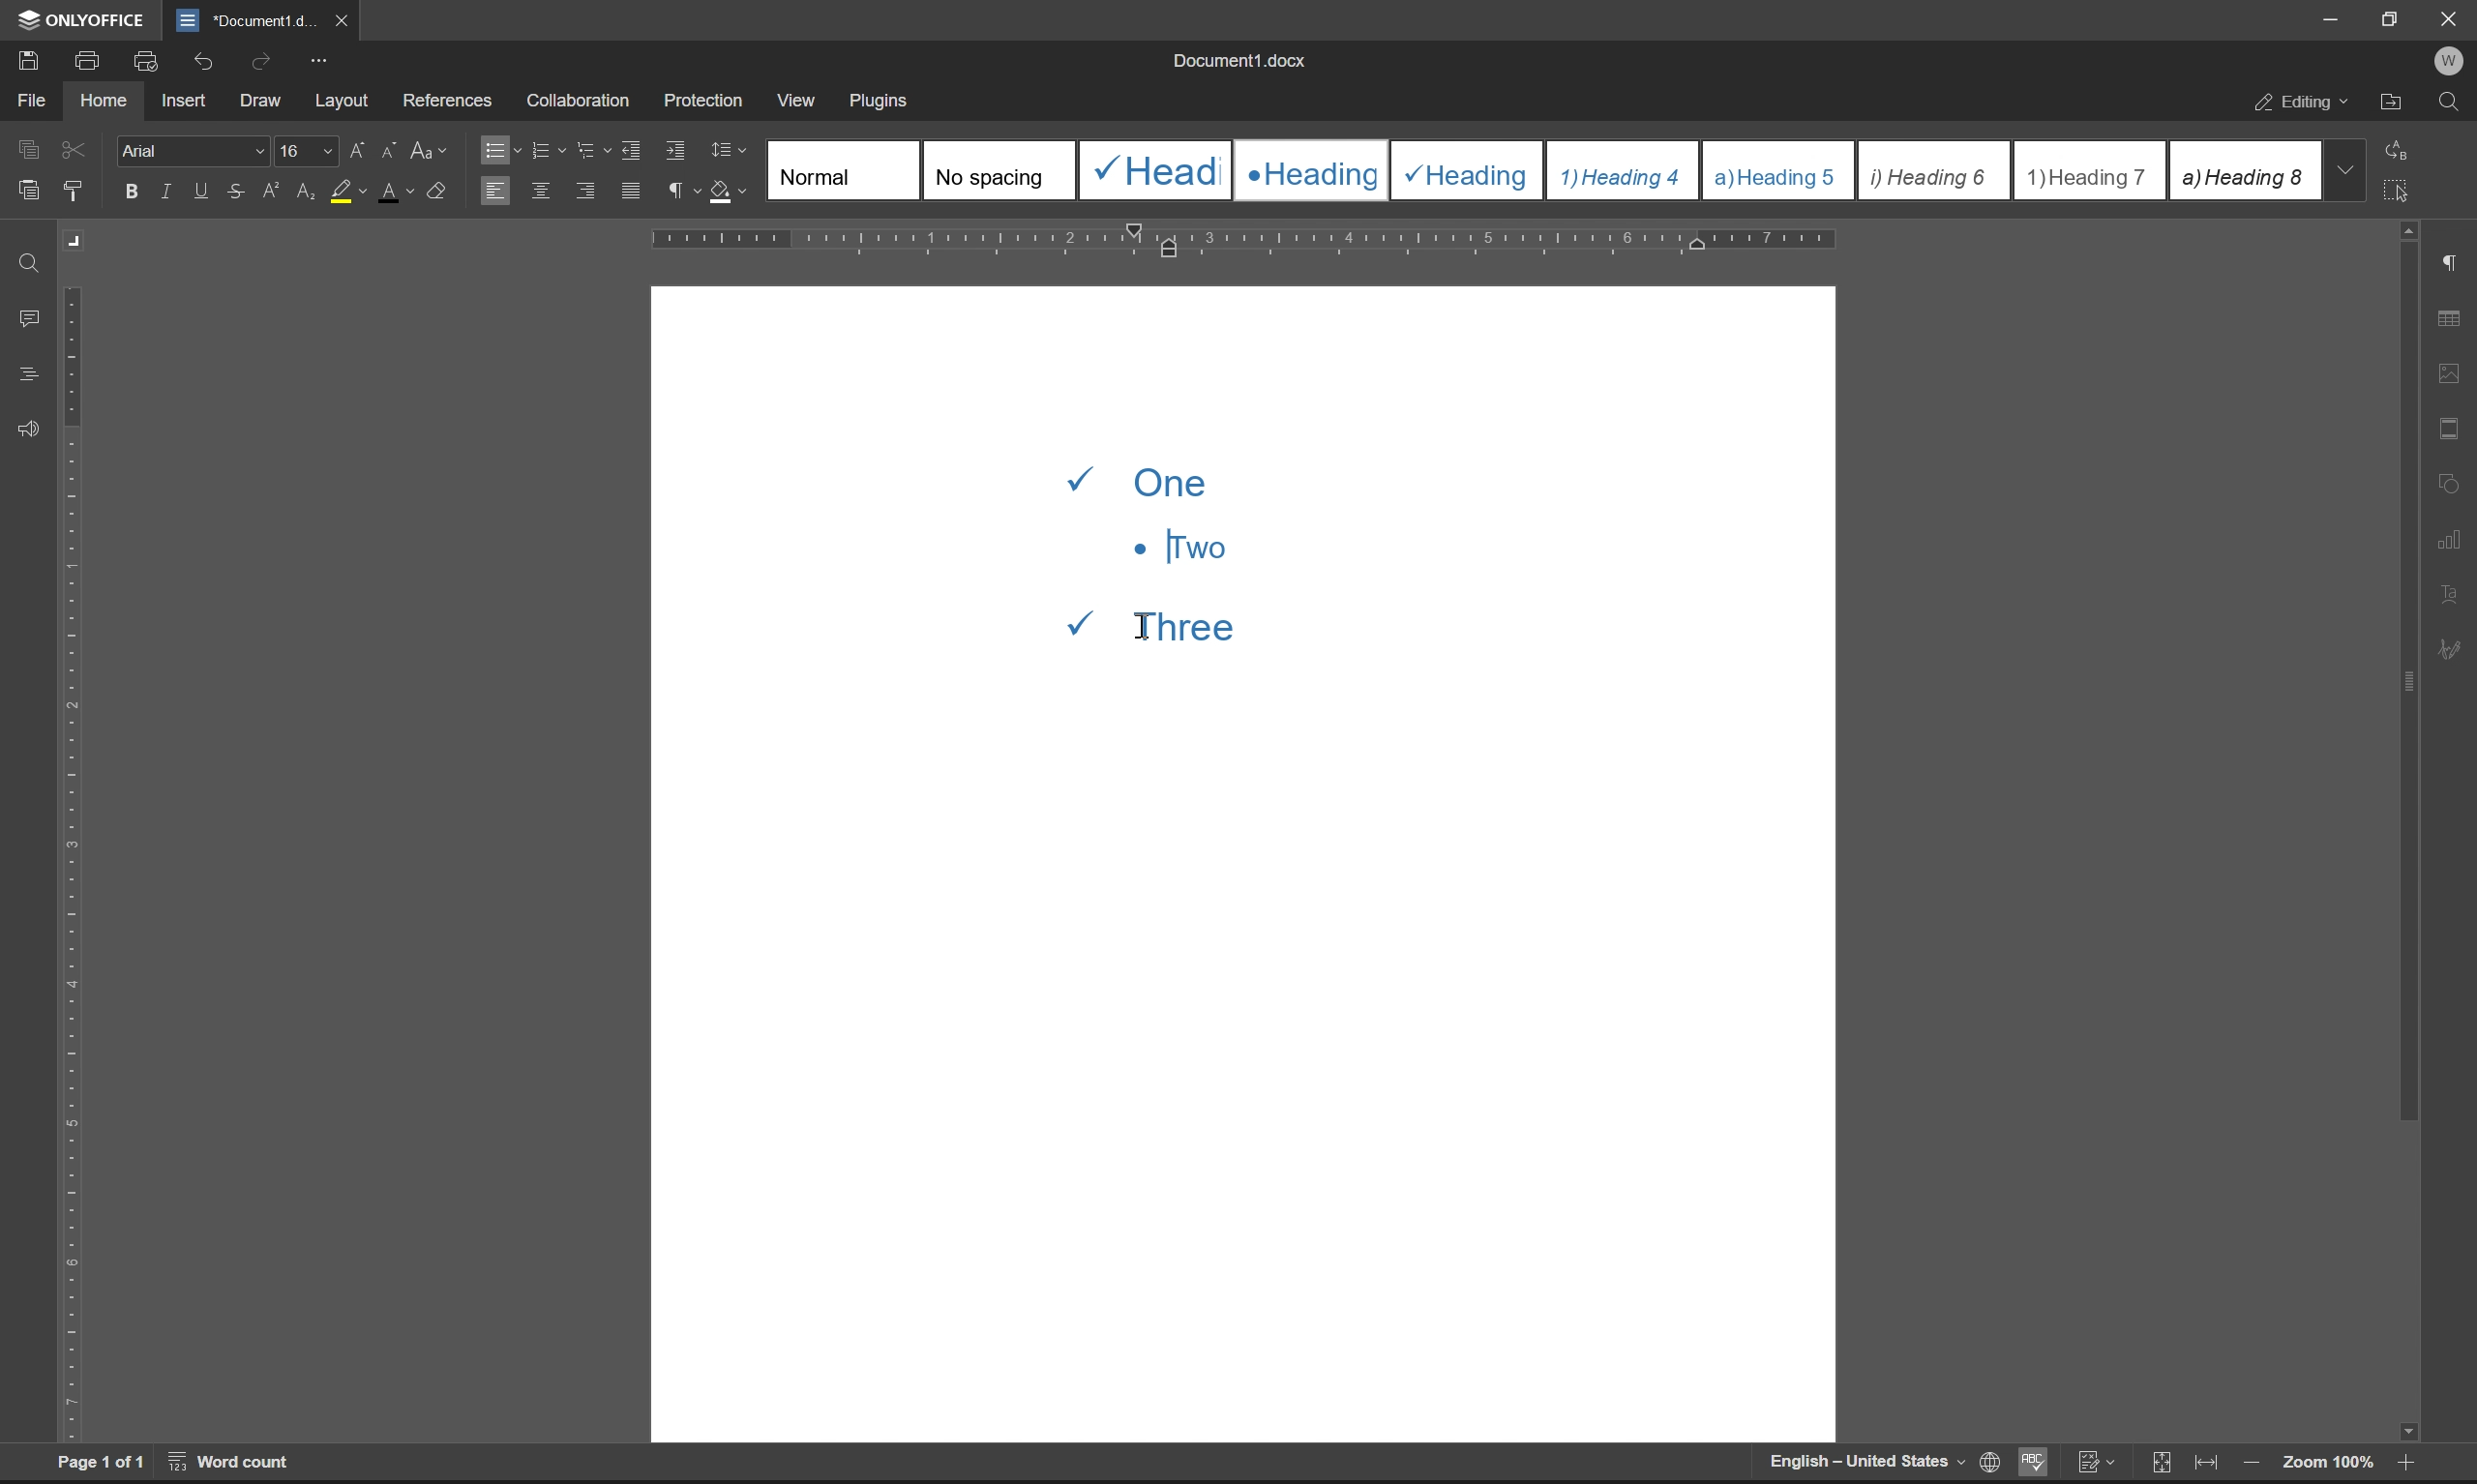 Image resolution: width=2477 pixels, height=1484 pixels. I want to click on paragraph settings, so click(2449, 263).